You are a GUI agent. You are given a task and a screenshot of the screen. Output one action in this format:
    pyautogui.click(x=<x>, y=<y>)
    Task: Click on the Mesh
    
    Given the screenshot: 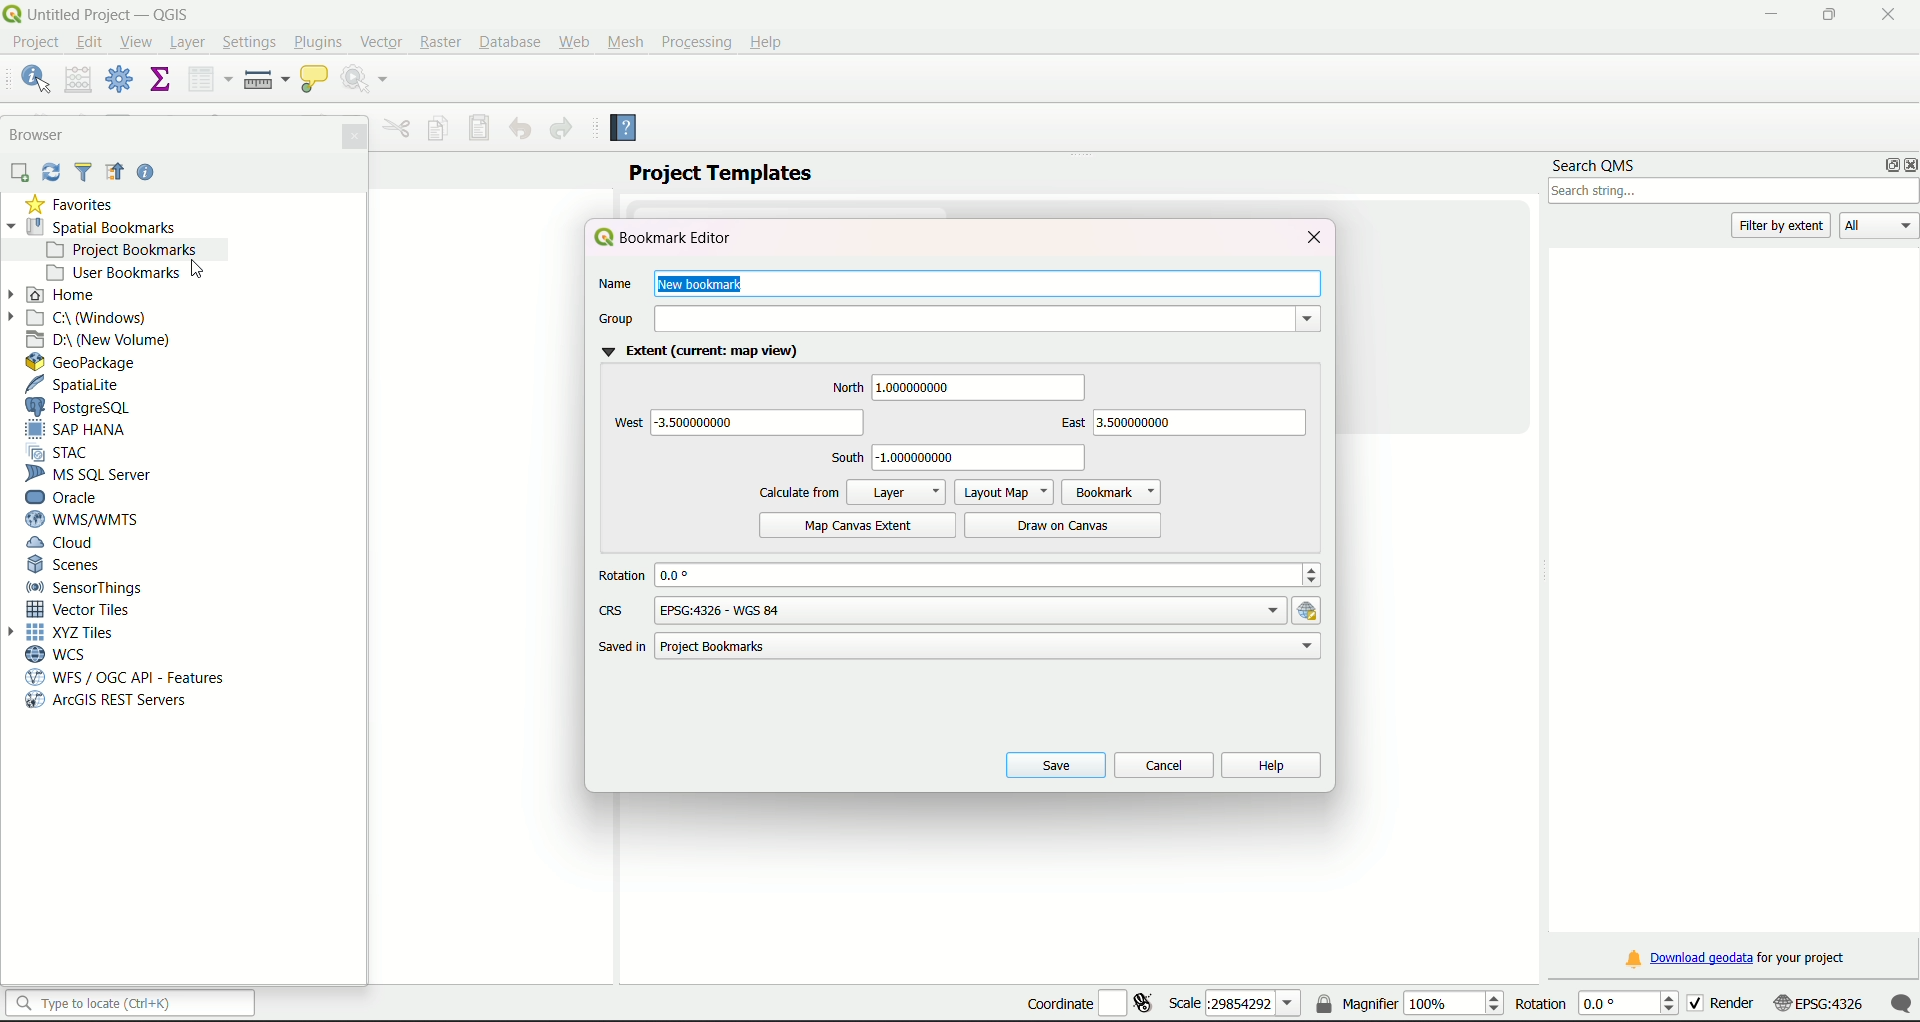 What is the action you would take?
    pyautogui.click(x=626, y=42)
    